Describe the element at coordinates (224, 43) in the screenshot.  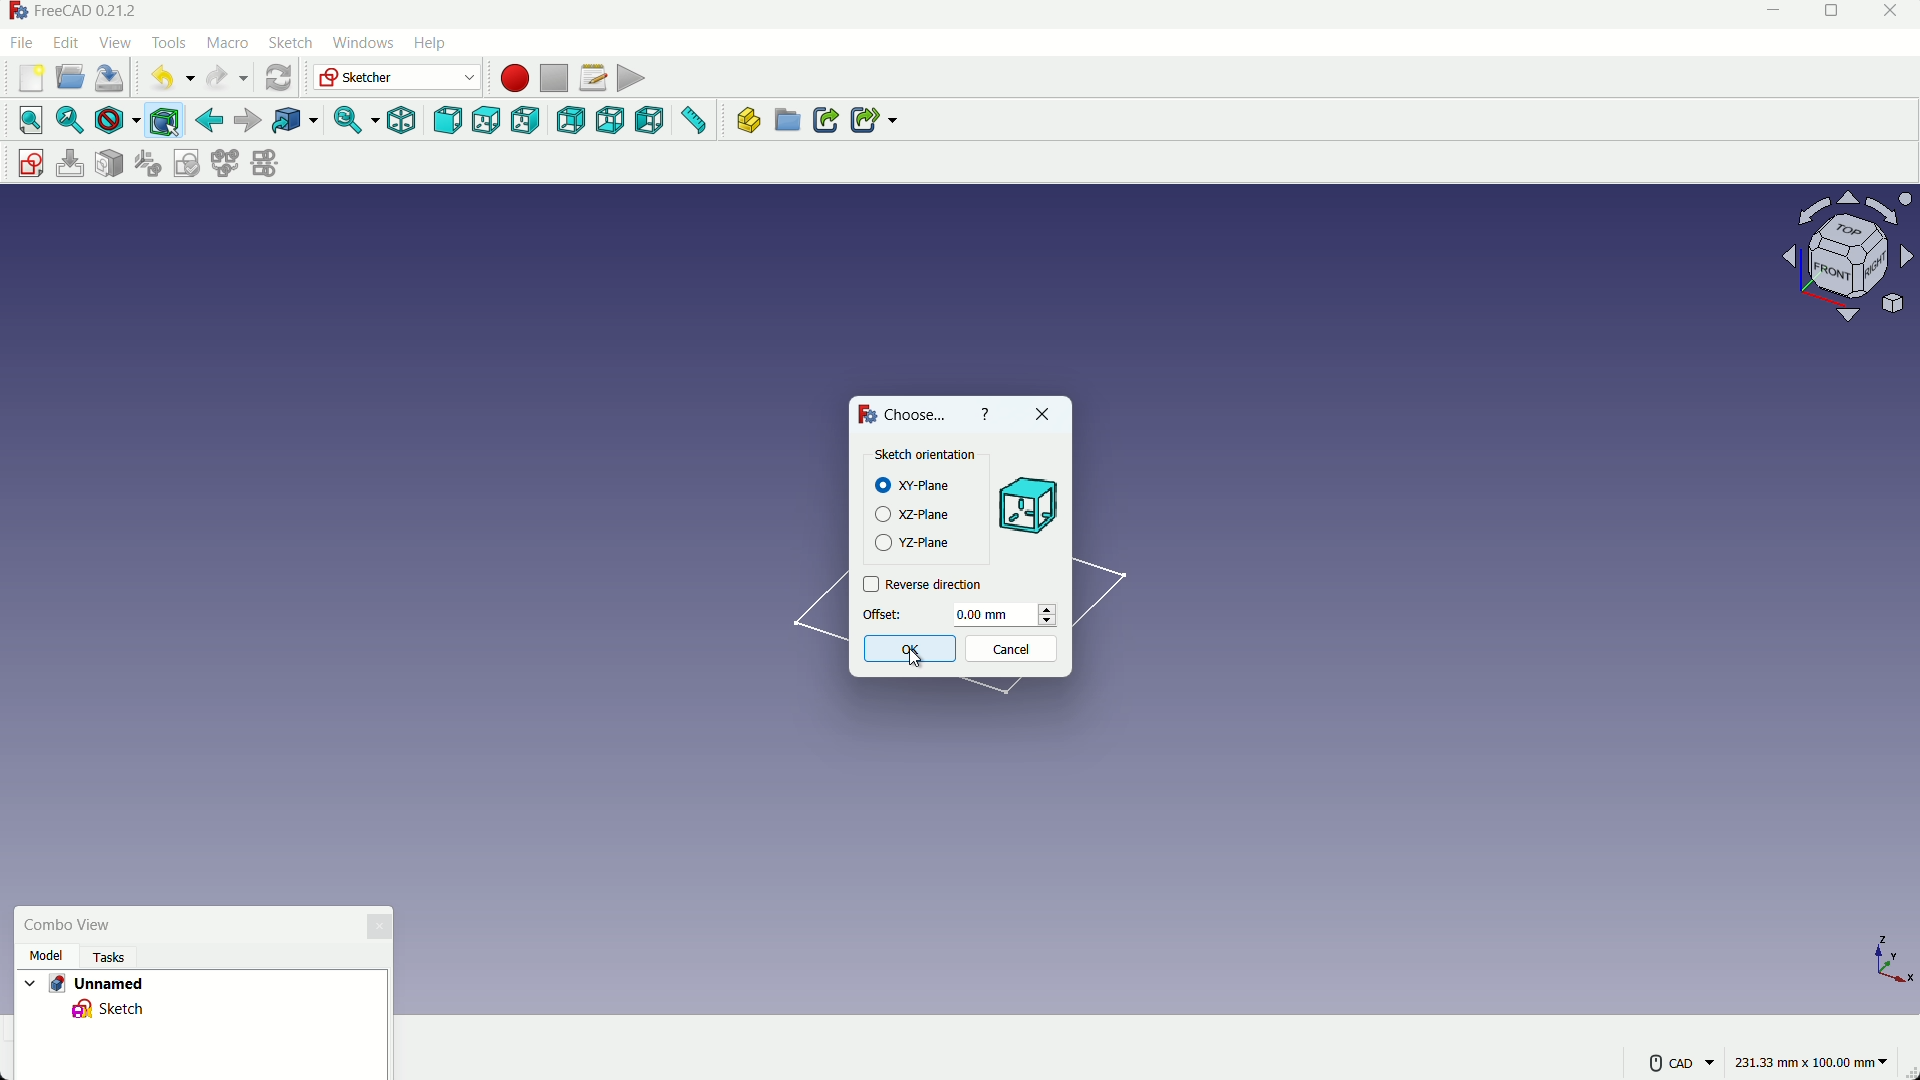
I see `macro menu` at that location.